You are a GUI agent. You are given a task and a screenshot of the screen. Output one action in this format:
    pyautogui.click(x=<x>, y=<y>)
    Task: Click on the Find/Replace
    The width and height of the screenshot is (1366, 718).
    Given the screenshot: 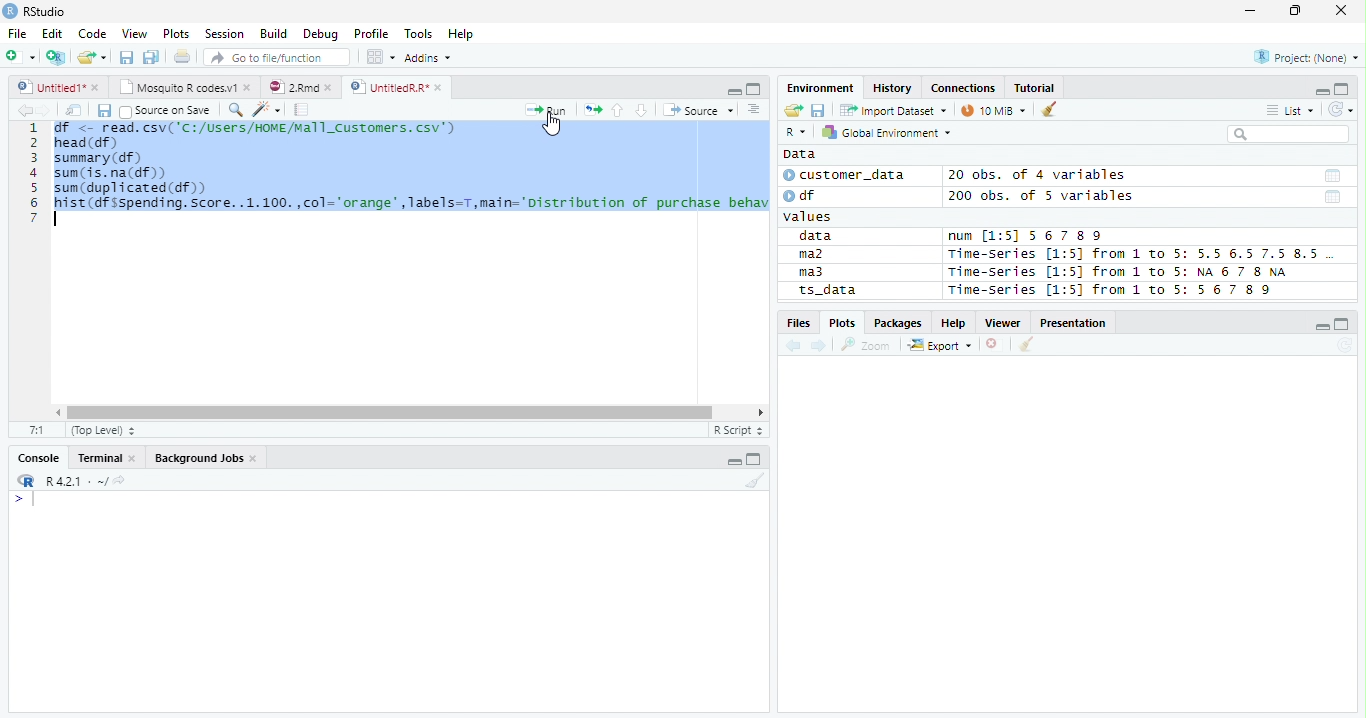 What is the action you would take?
    pyautogui.click(x=234, y=109)
    